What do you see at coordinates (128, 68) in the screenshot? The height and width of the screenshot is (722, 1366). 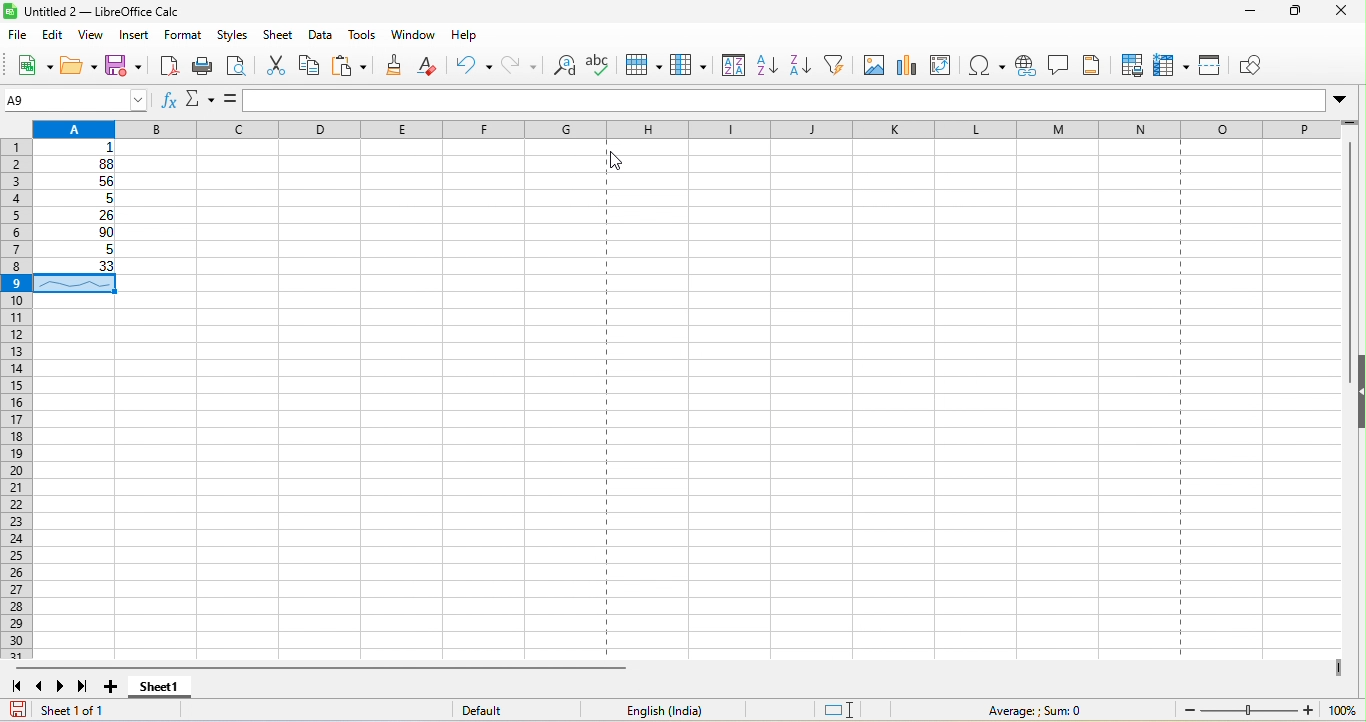 I see `save` at bounding box center [128, 68].